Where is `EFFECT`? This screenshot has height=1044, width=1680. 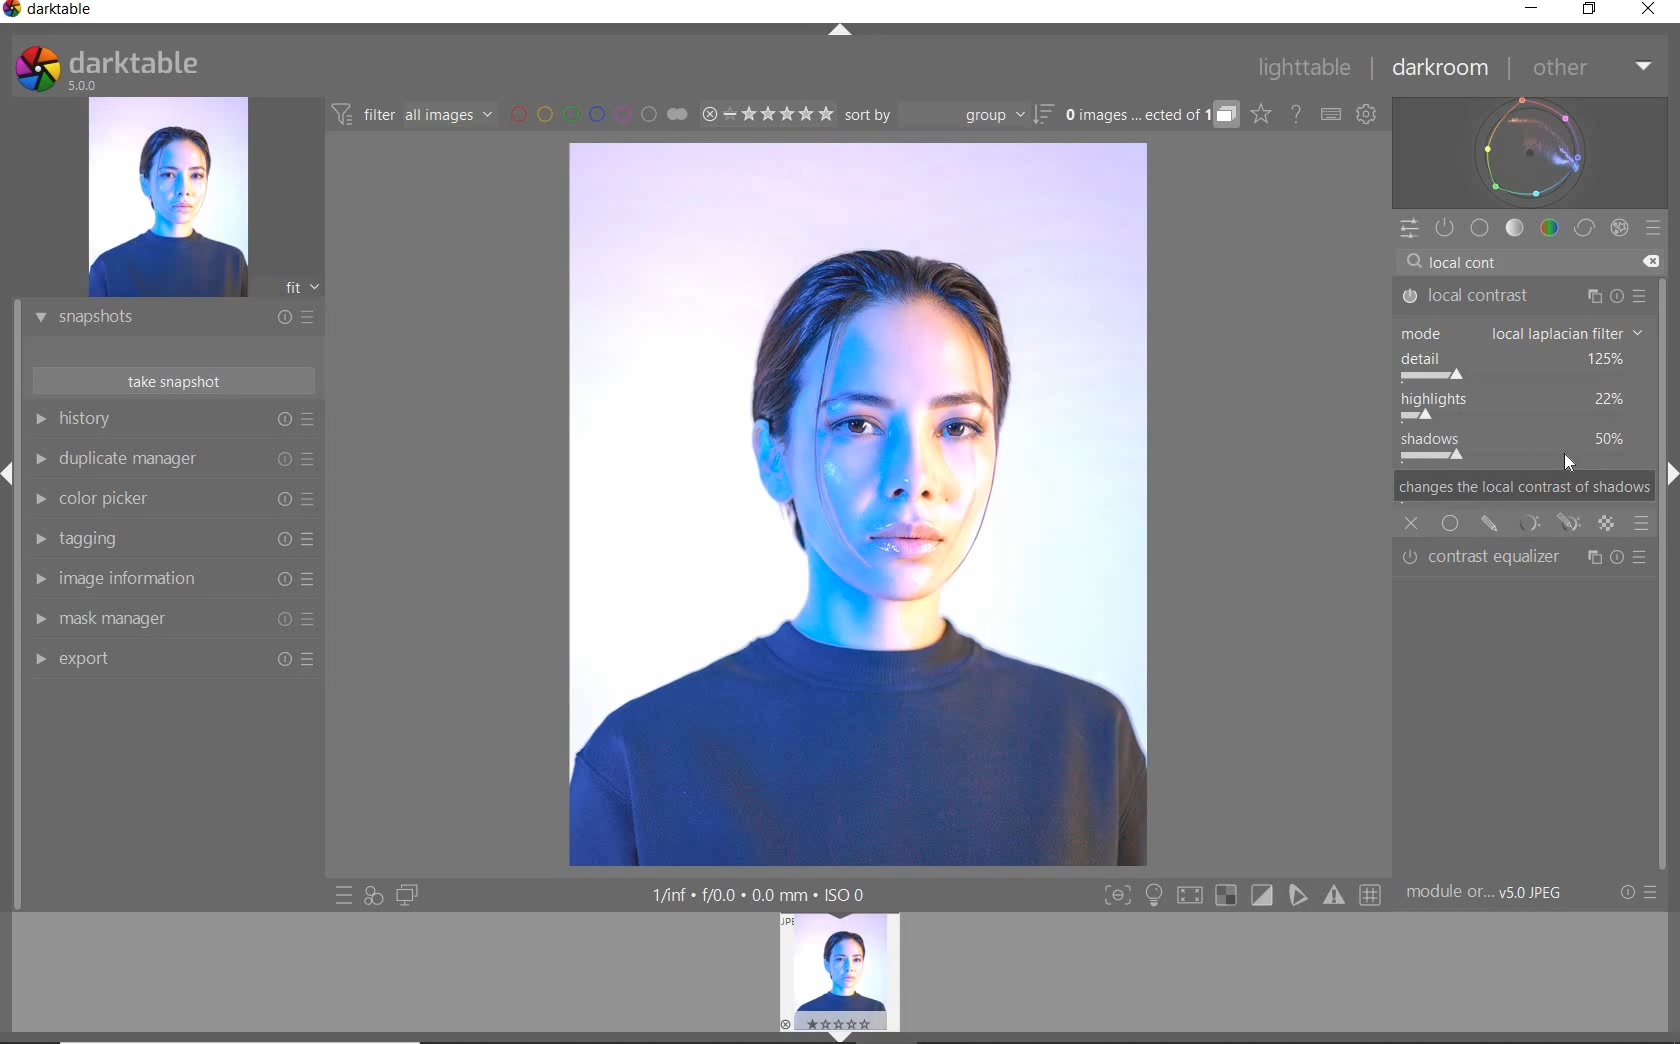
EFFECT is located at coordinates (1619, 227).